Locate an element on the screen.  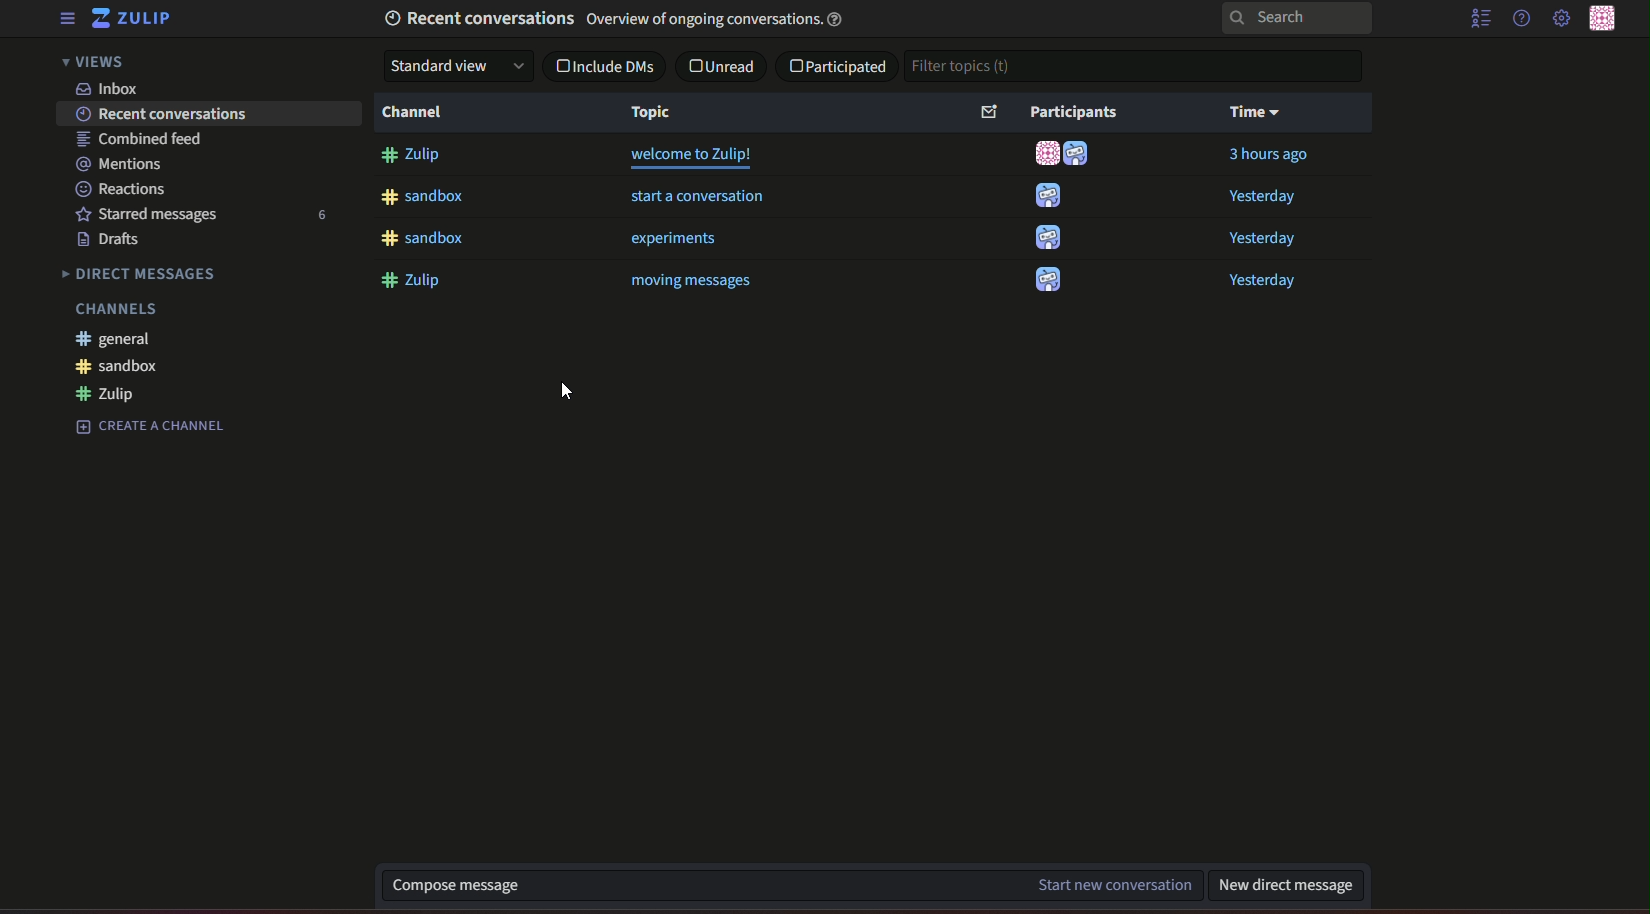
search bar is located at coordinates (1220, 17).